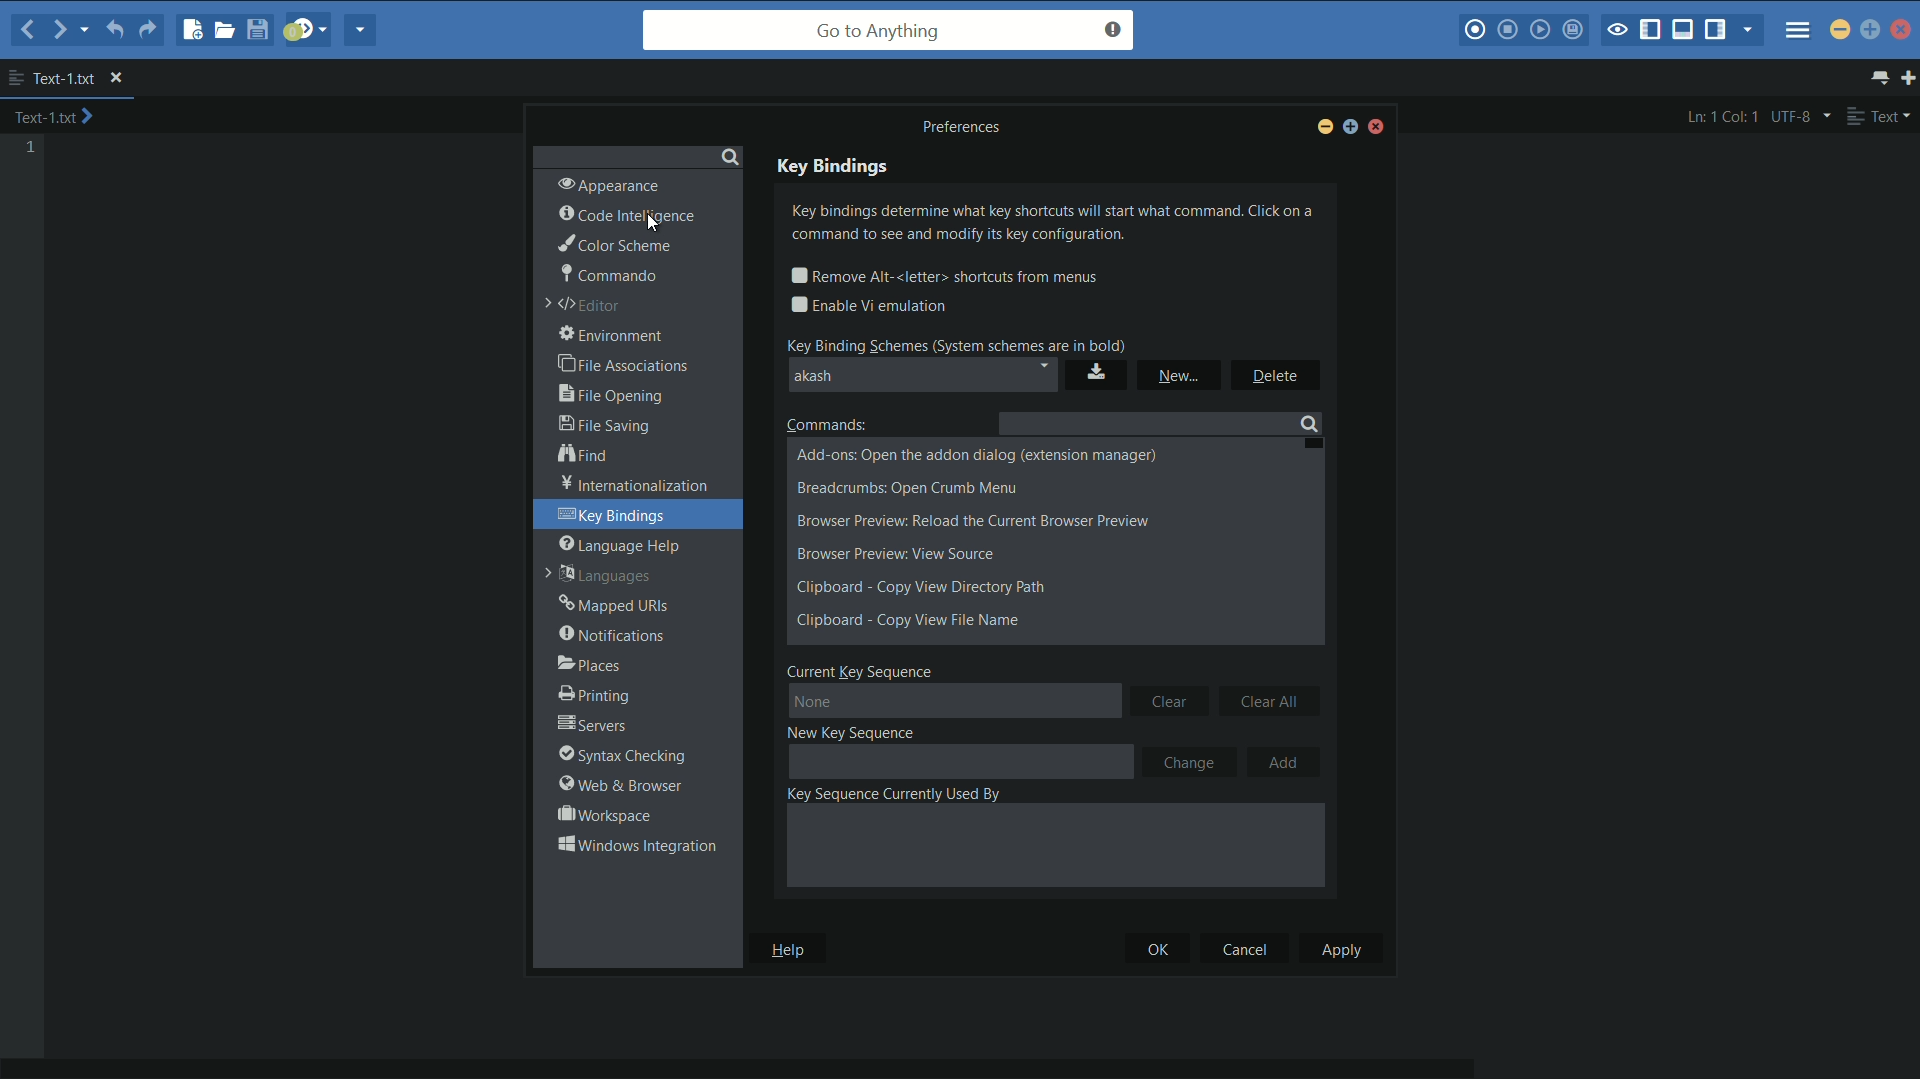 The width and height of the screenshot is (1920, 1080). I want to click on editor, so click(586, 306).